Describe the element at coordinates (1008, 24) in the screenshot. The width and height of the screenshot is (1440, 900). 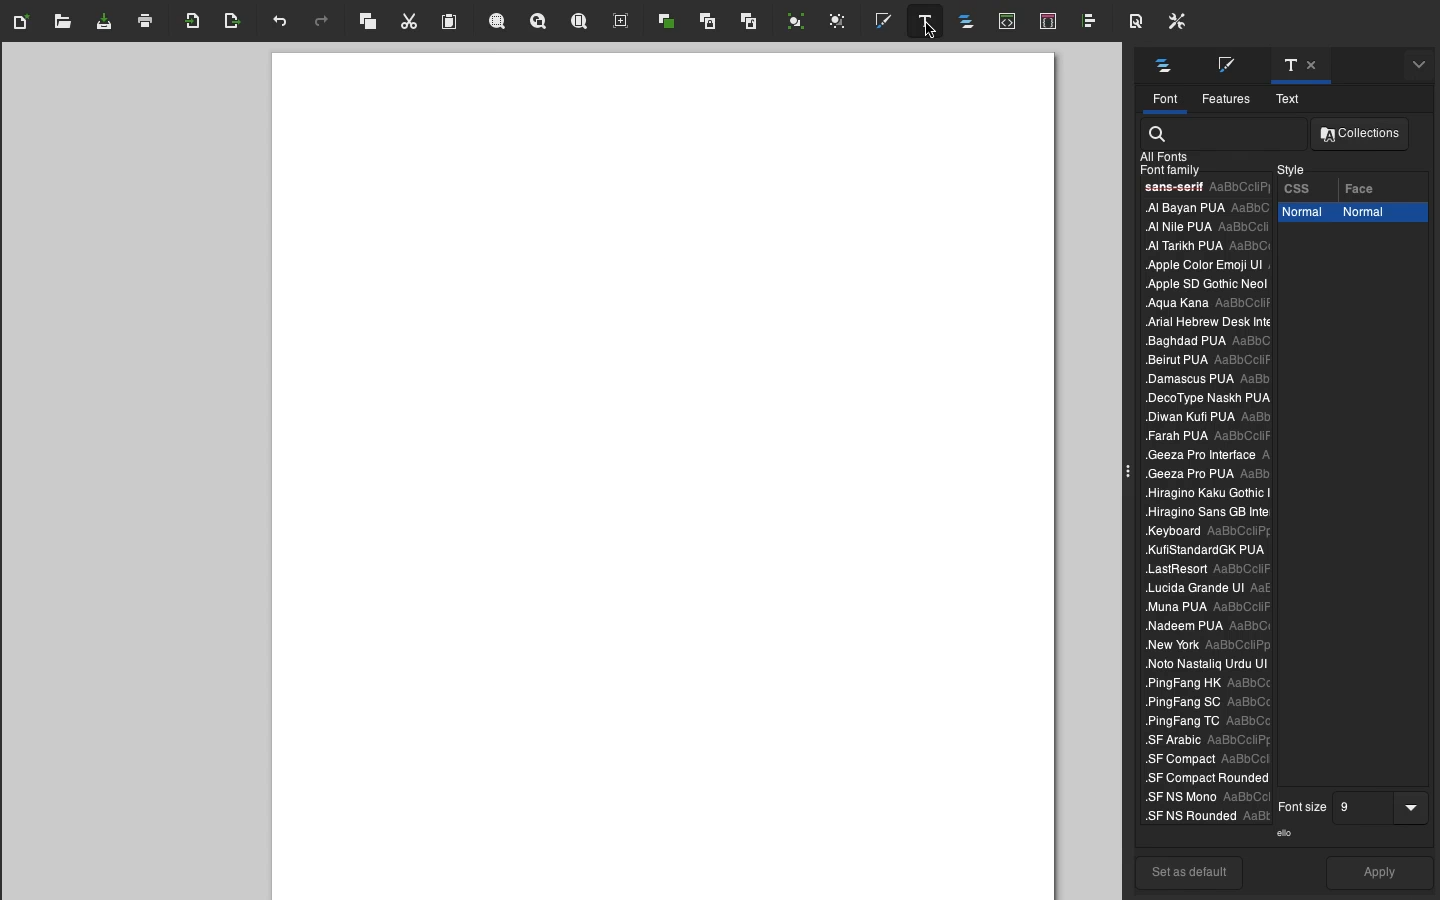
I see `XML editor` at that location.